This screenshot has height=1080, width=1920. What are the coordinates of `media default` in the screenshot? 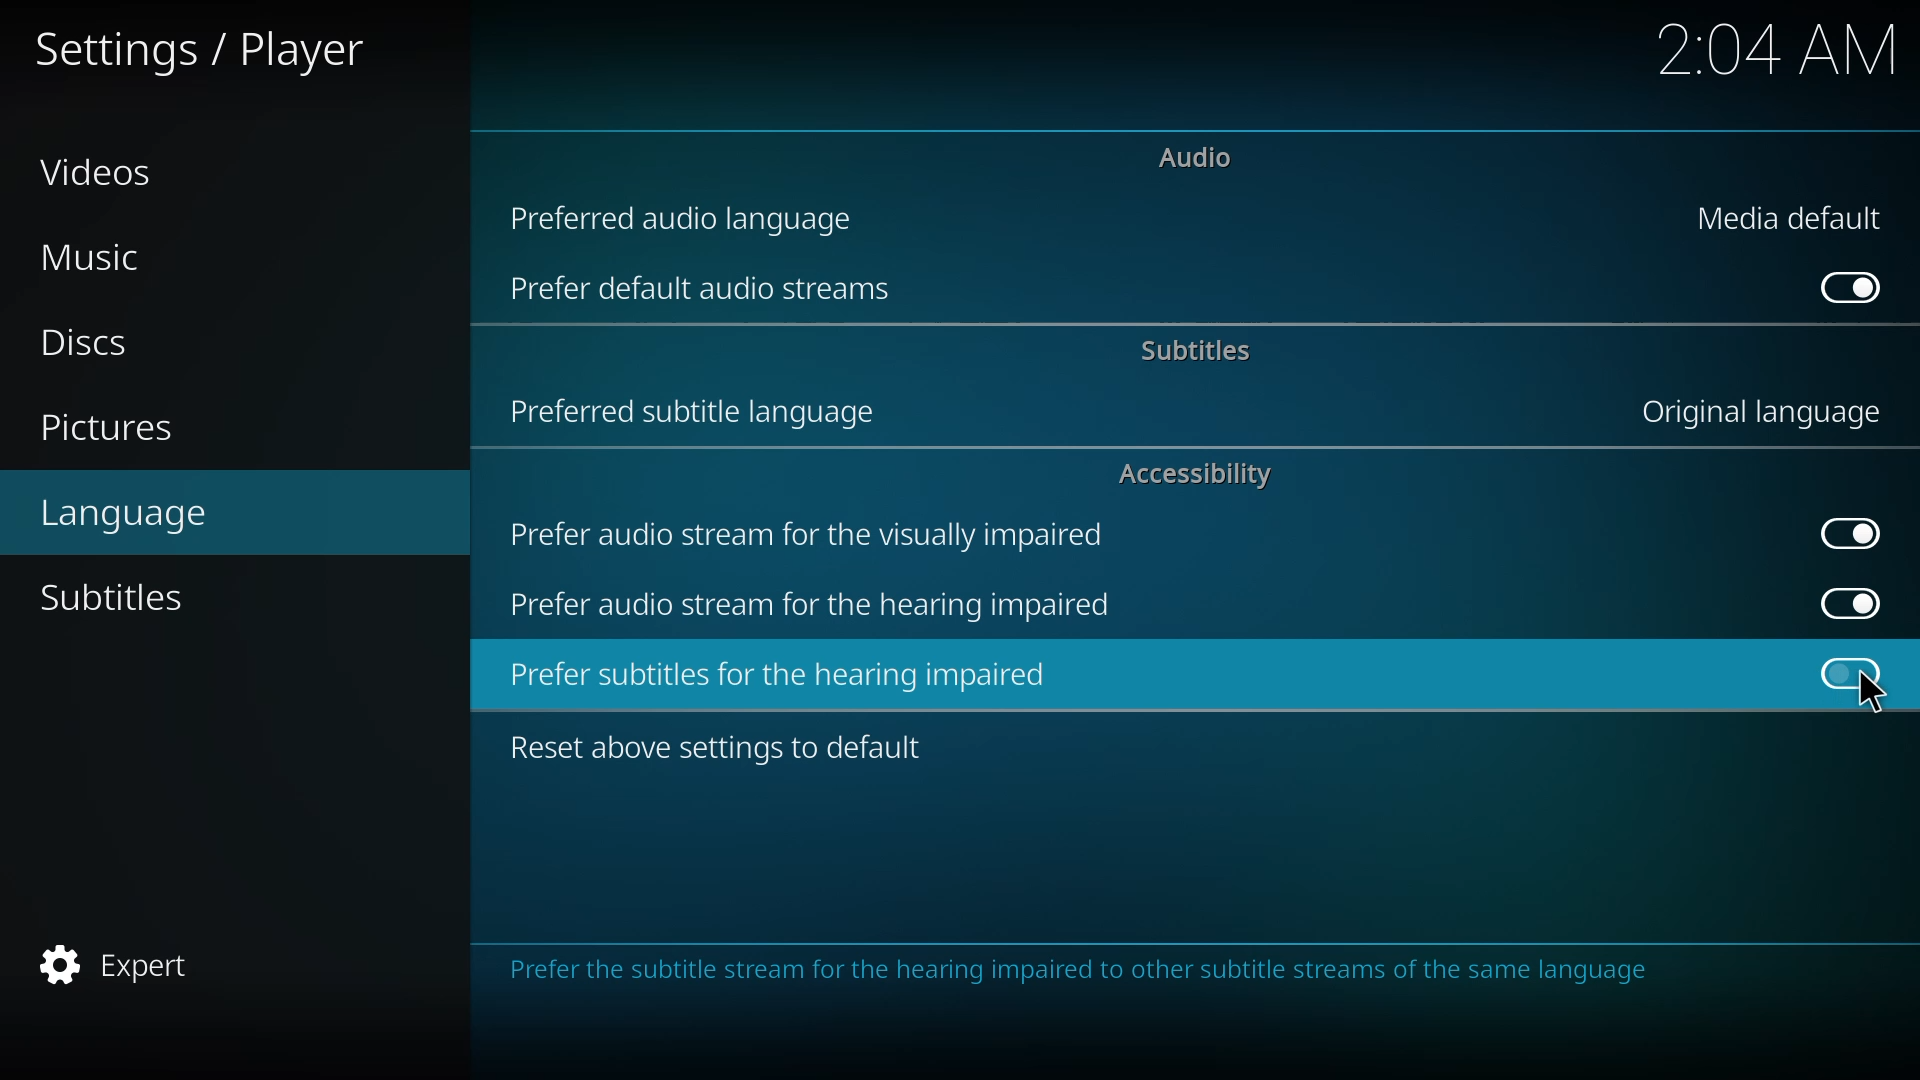 It's located at (1790, 215).